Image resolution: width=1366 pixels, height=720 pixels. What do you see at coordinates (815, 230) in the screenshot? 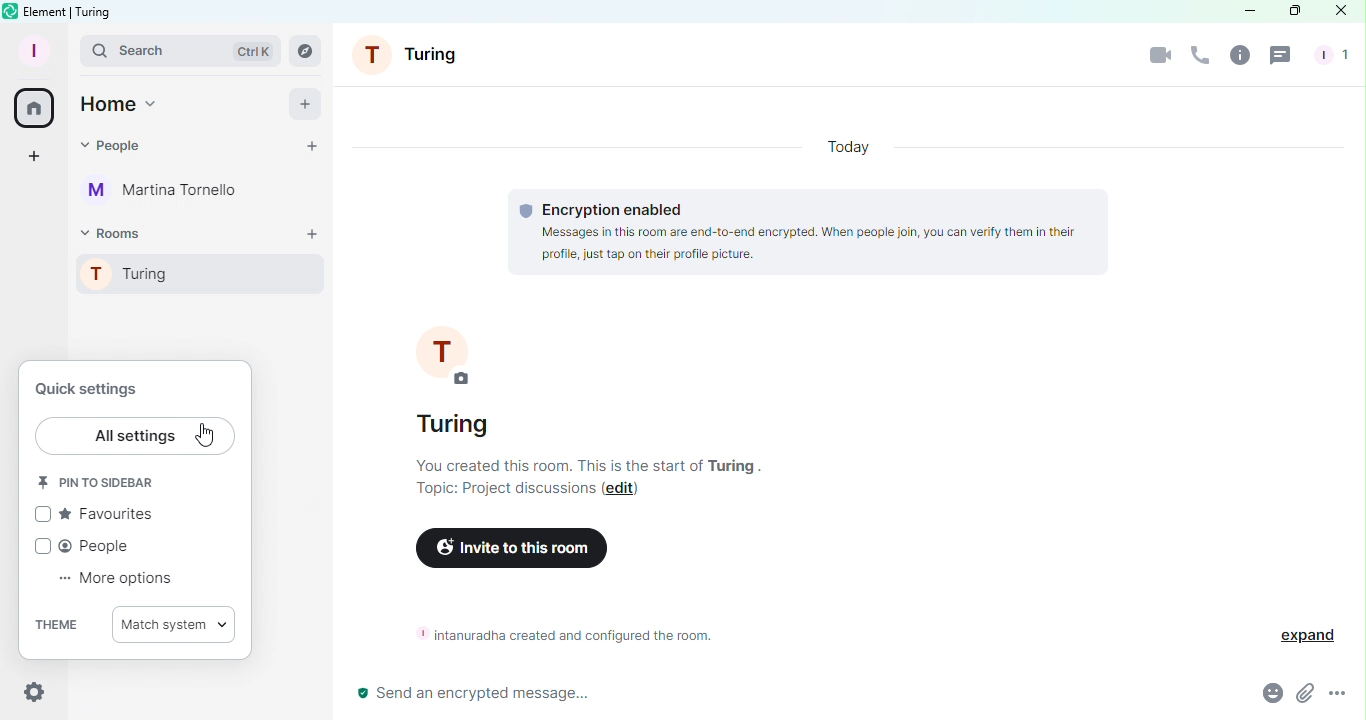
I see `Encryption information` at bounding box center [815, 230].